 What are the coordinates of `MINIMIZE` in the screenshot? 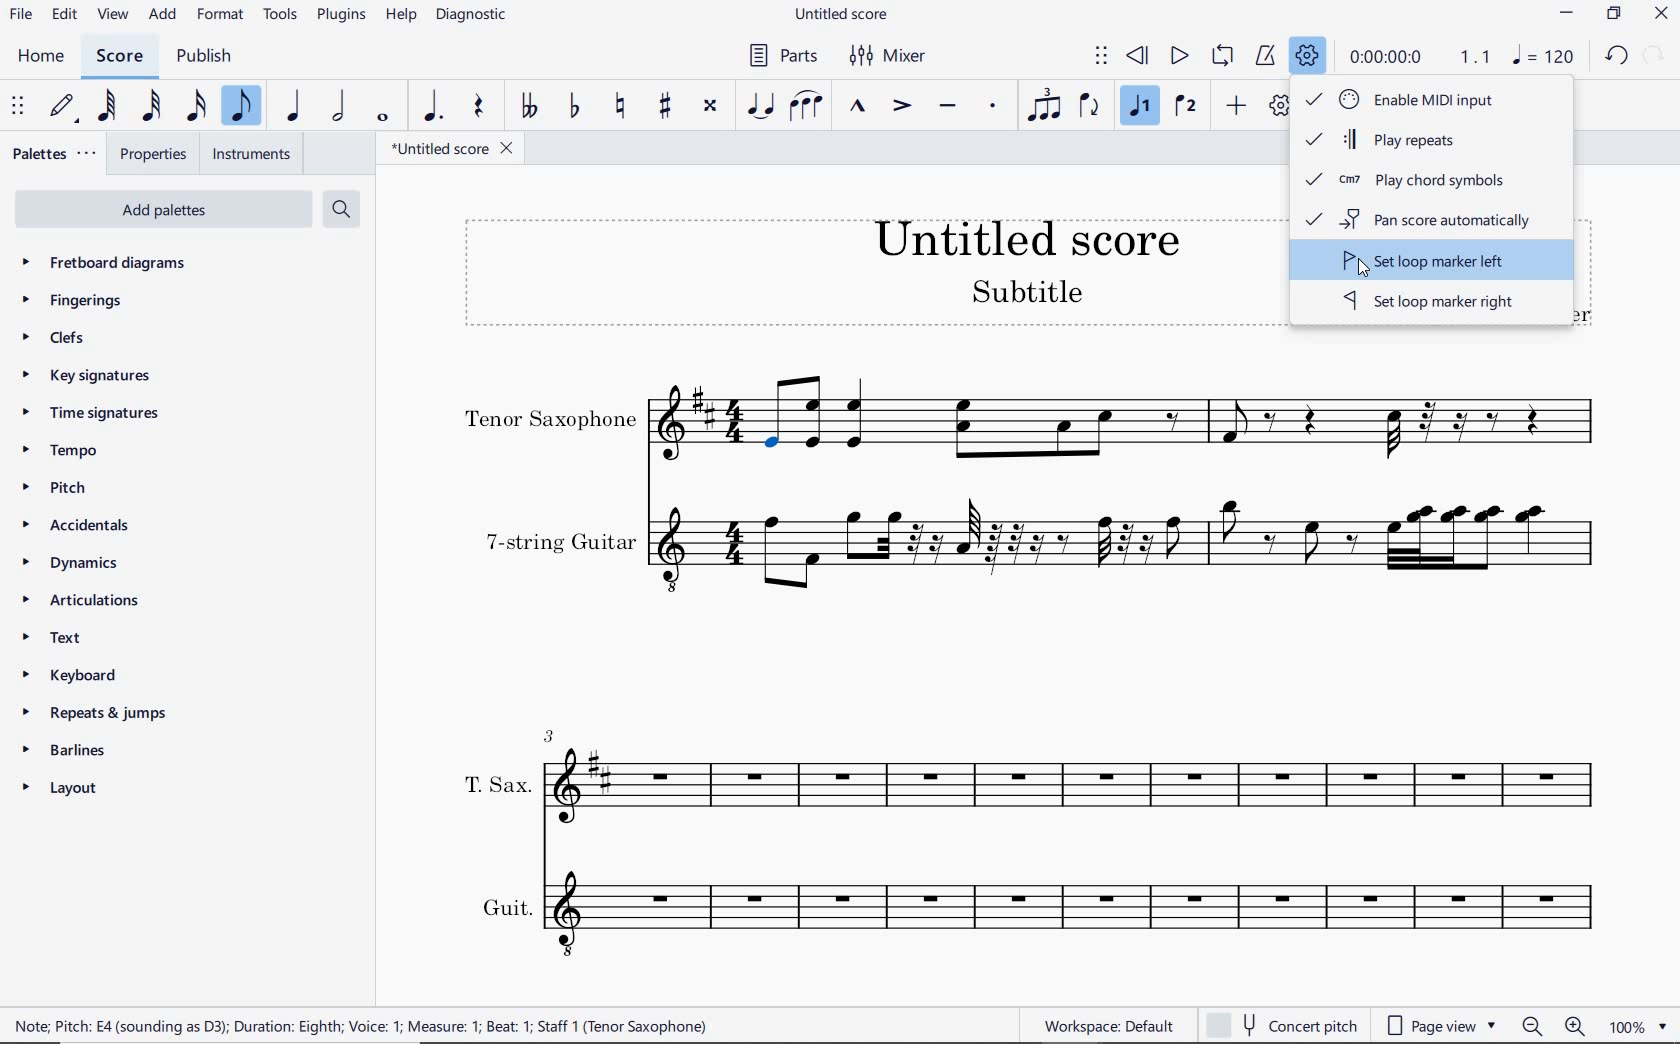 It's located at (1571, 13).